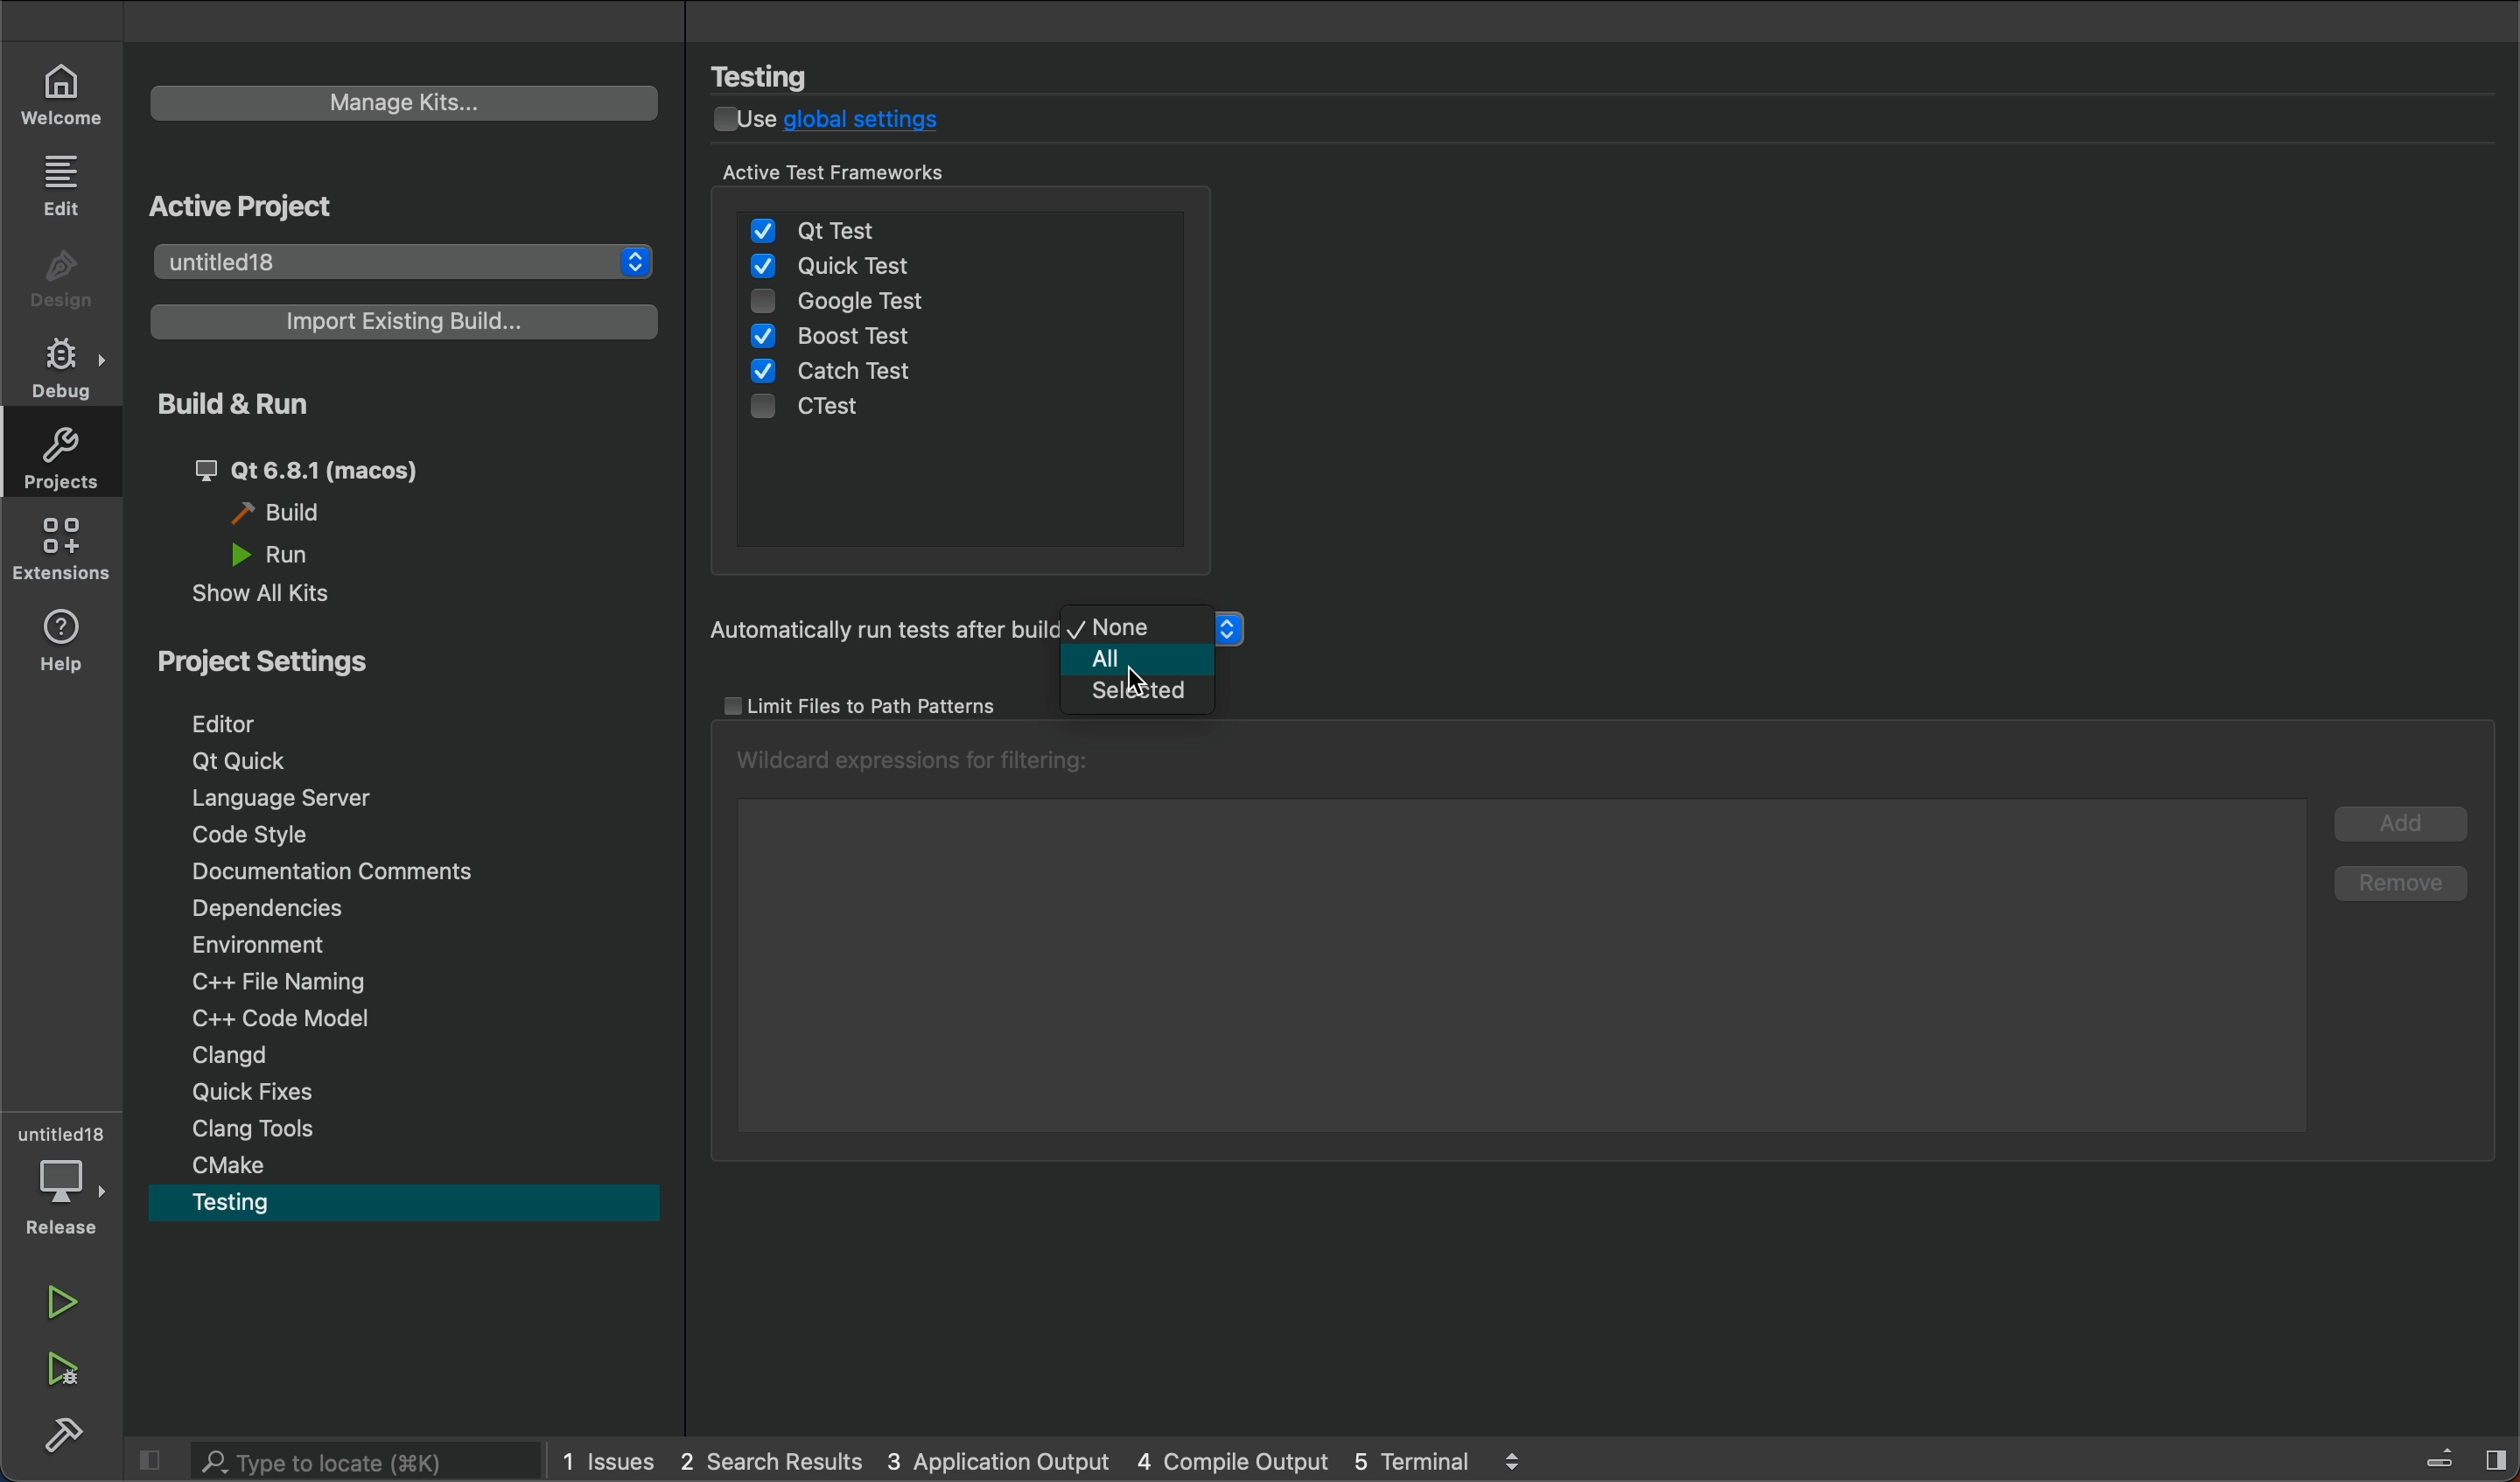 Image resolution: width=2520 pixels, height=1482 pixels. I want to click on active test, so click(878, 172).